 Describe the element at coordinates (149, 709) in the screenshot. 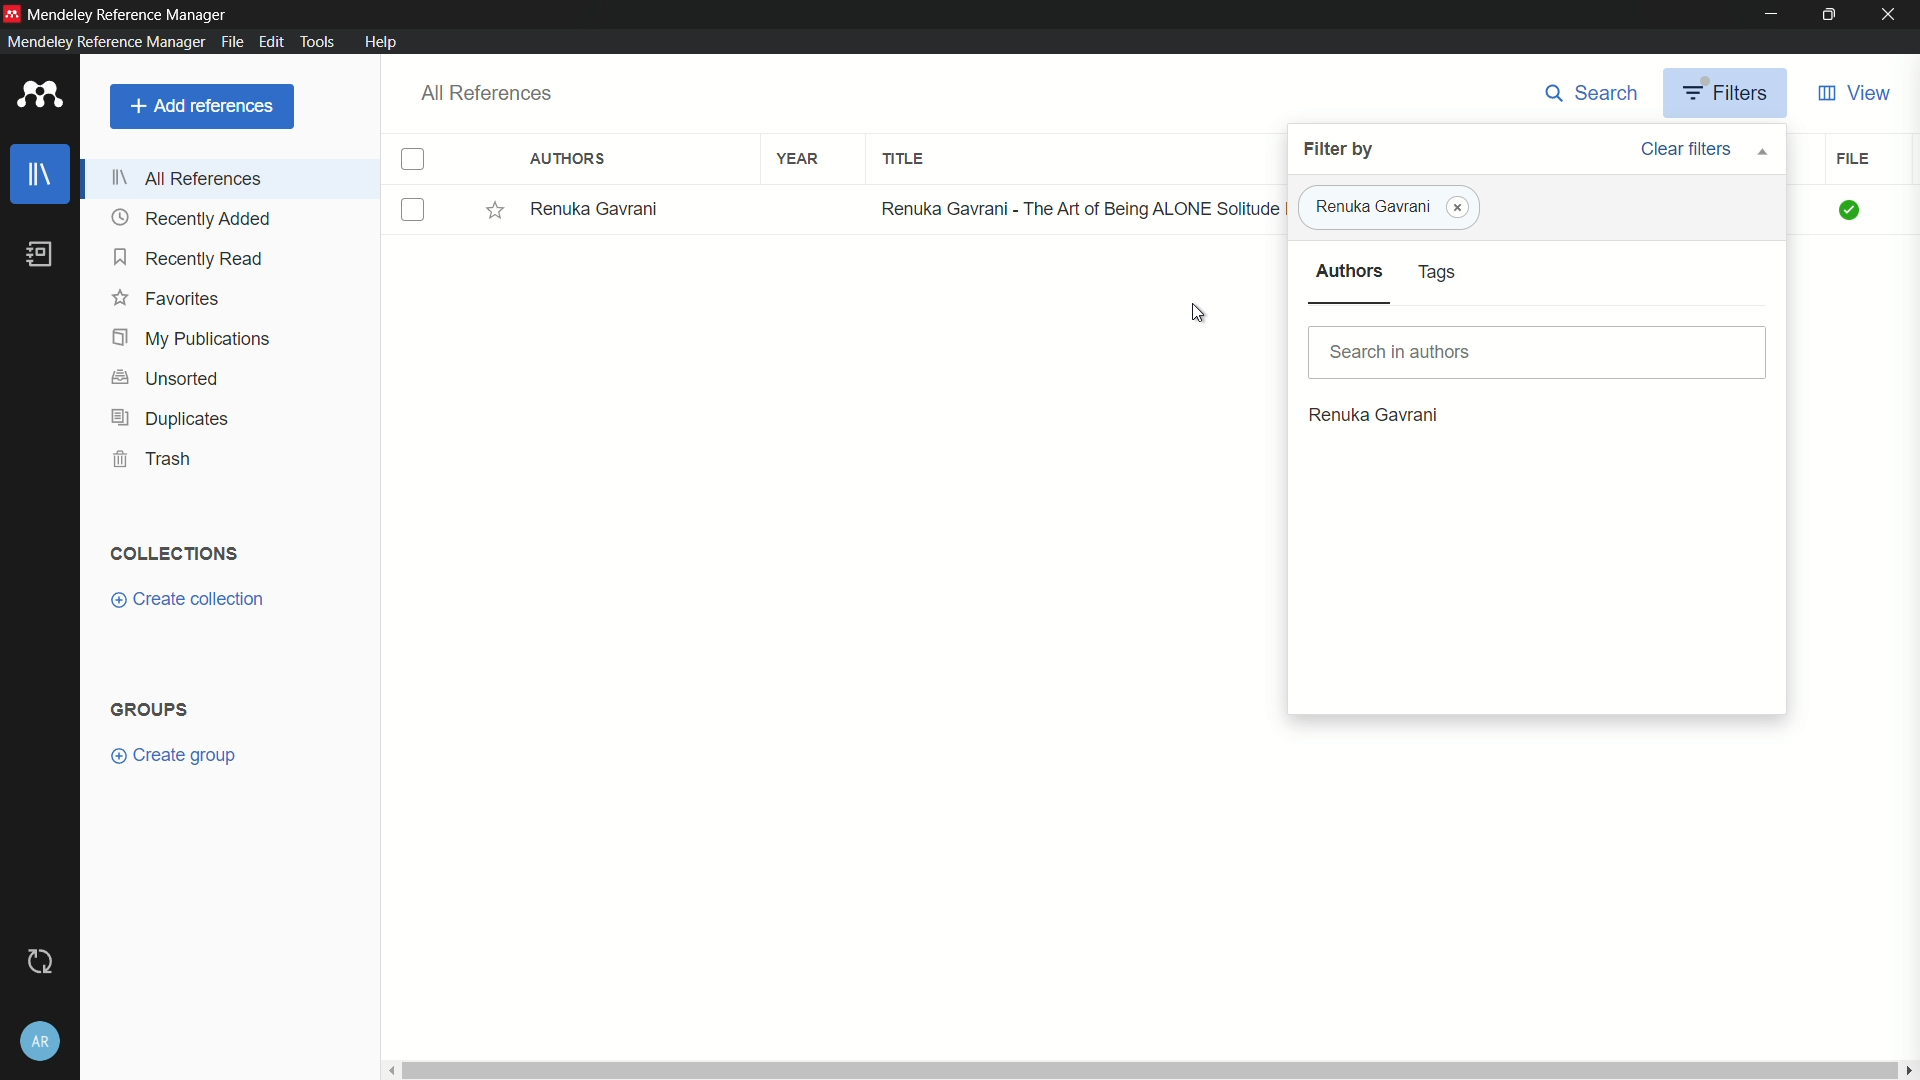

I see `groups` at that location.